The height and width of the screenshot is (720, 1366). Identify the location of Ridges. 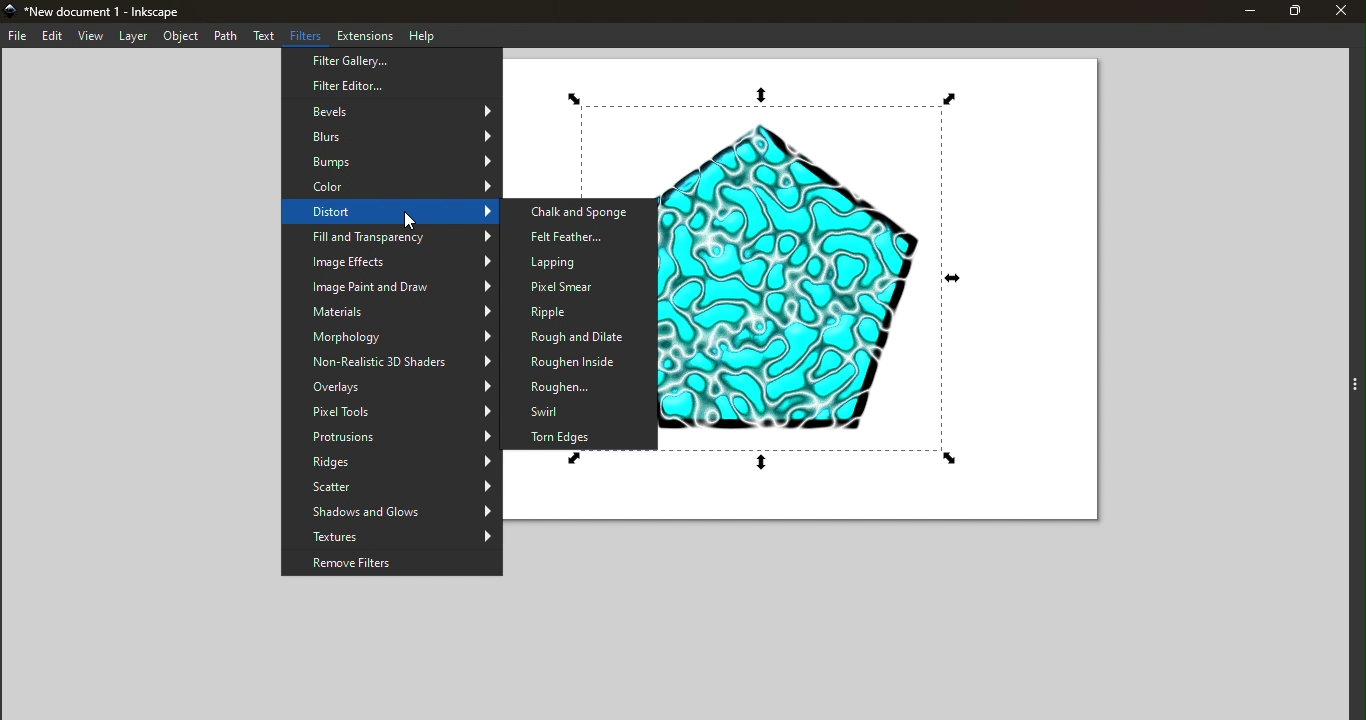
(391, 462).